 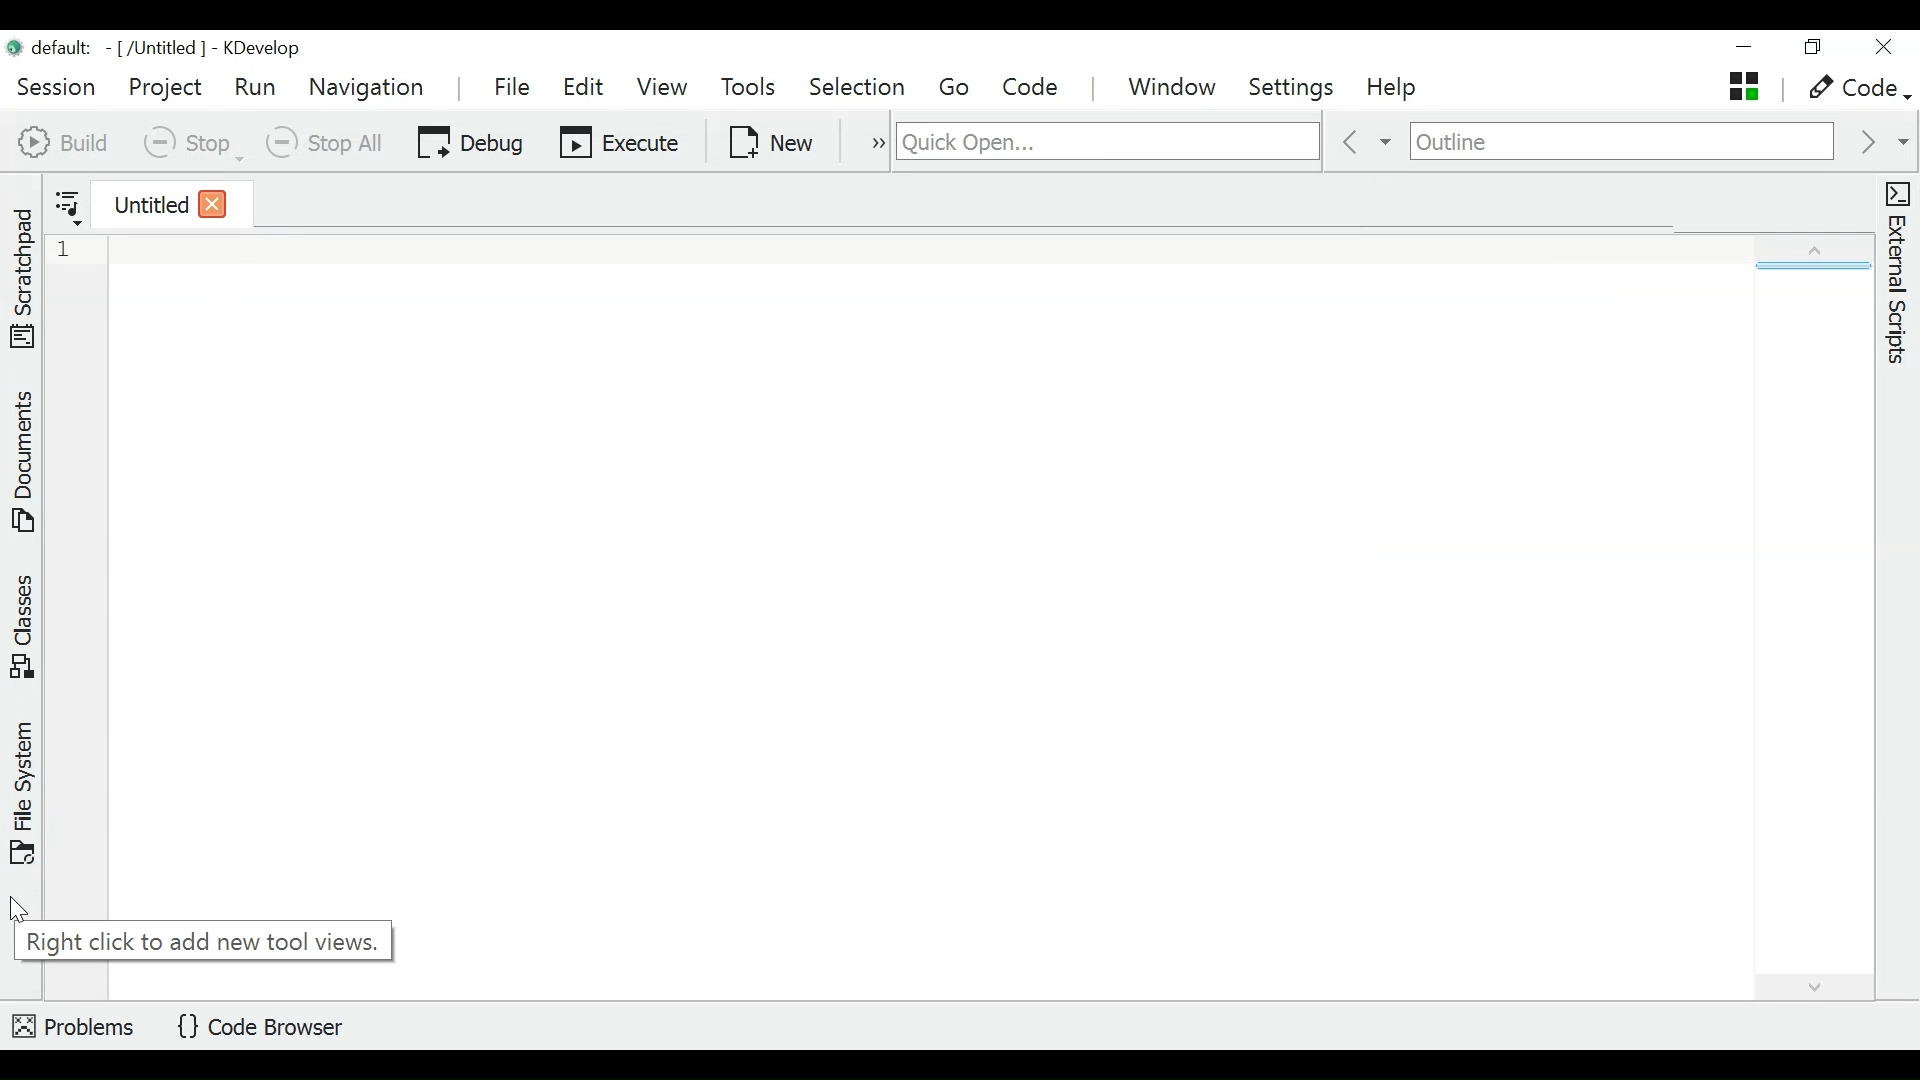 I want to click on Show sorted list of opened documents, so click(x=68, y=206).